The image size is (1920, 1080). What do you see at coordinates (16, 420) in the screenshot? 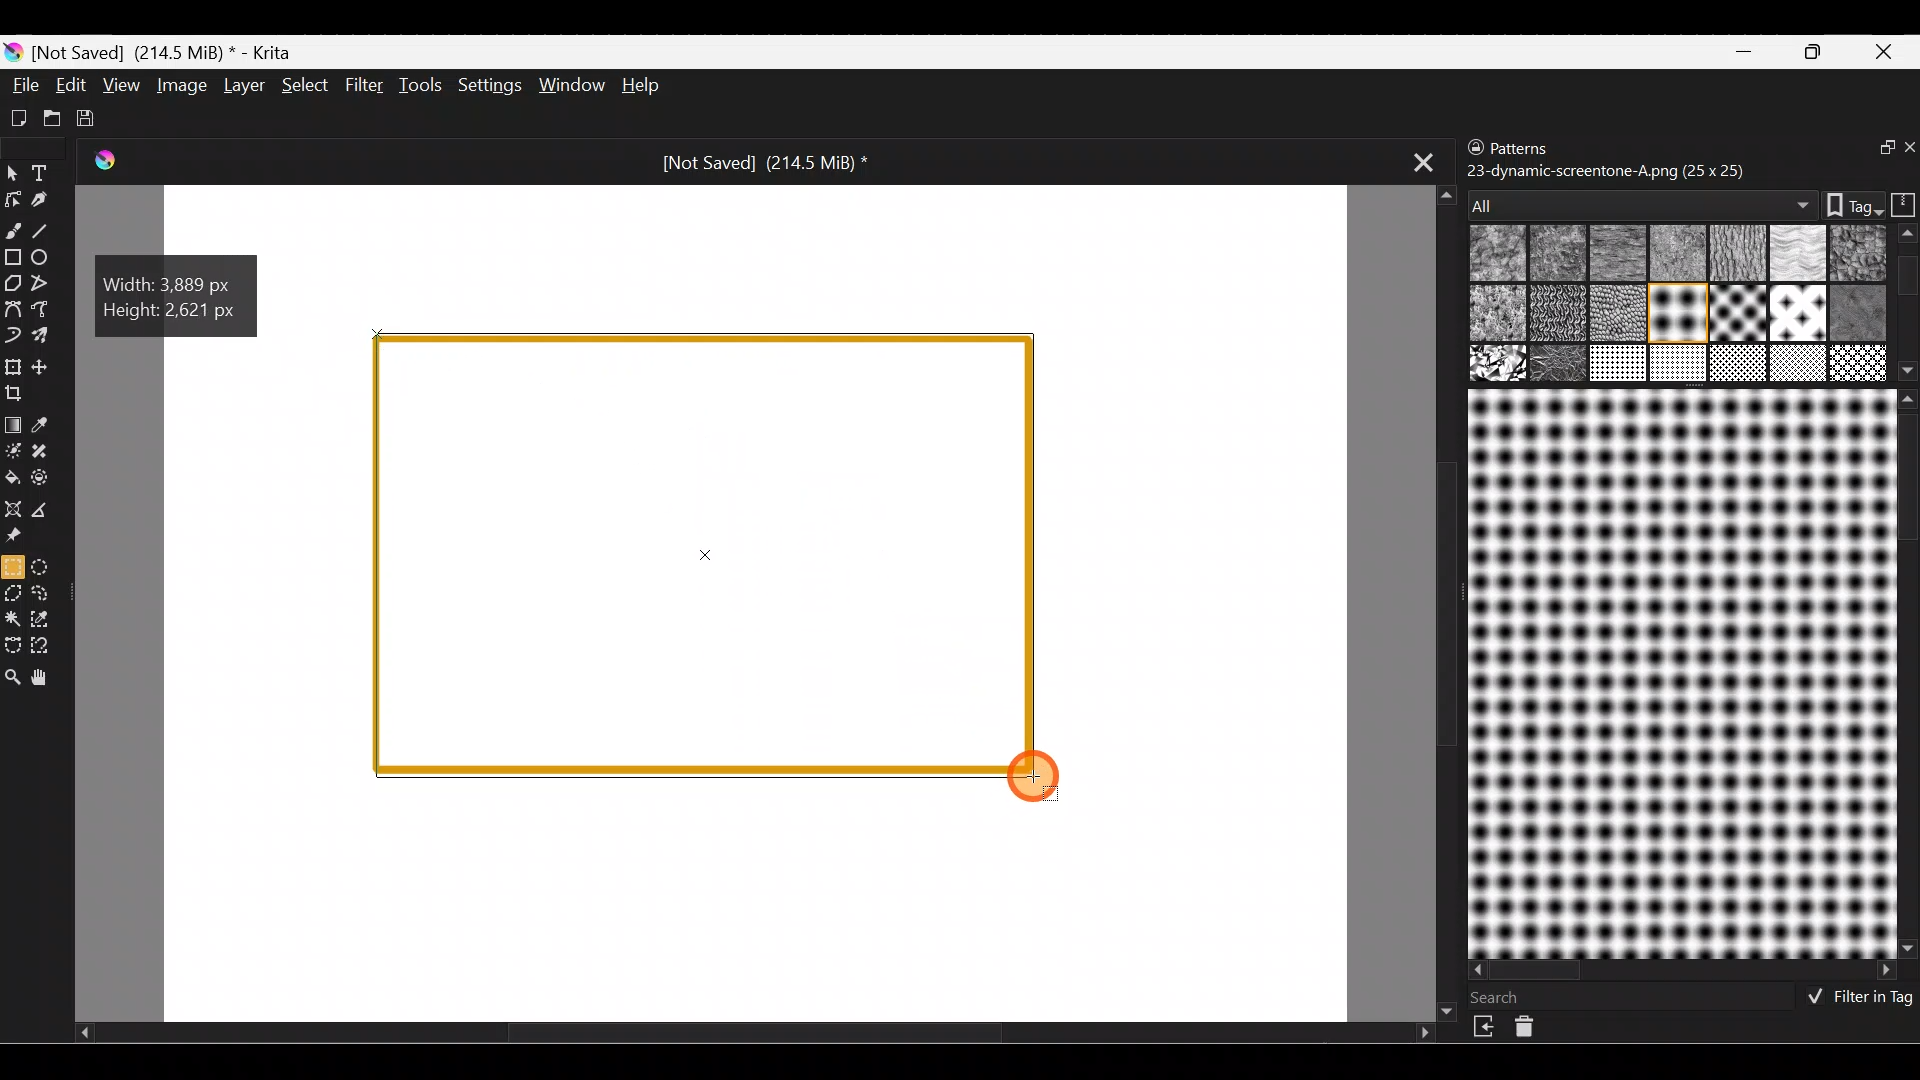
I see `Draw a gradient` at bounding box center [16, 420].